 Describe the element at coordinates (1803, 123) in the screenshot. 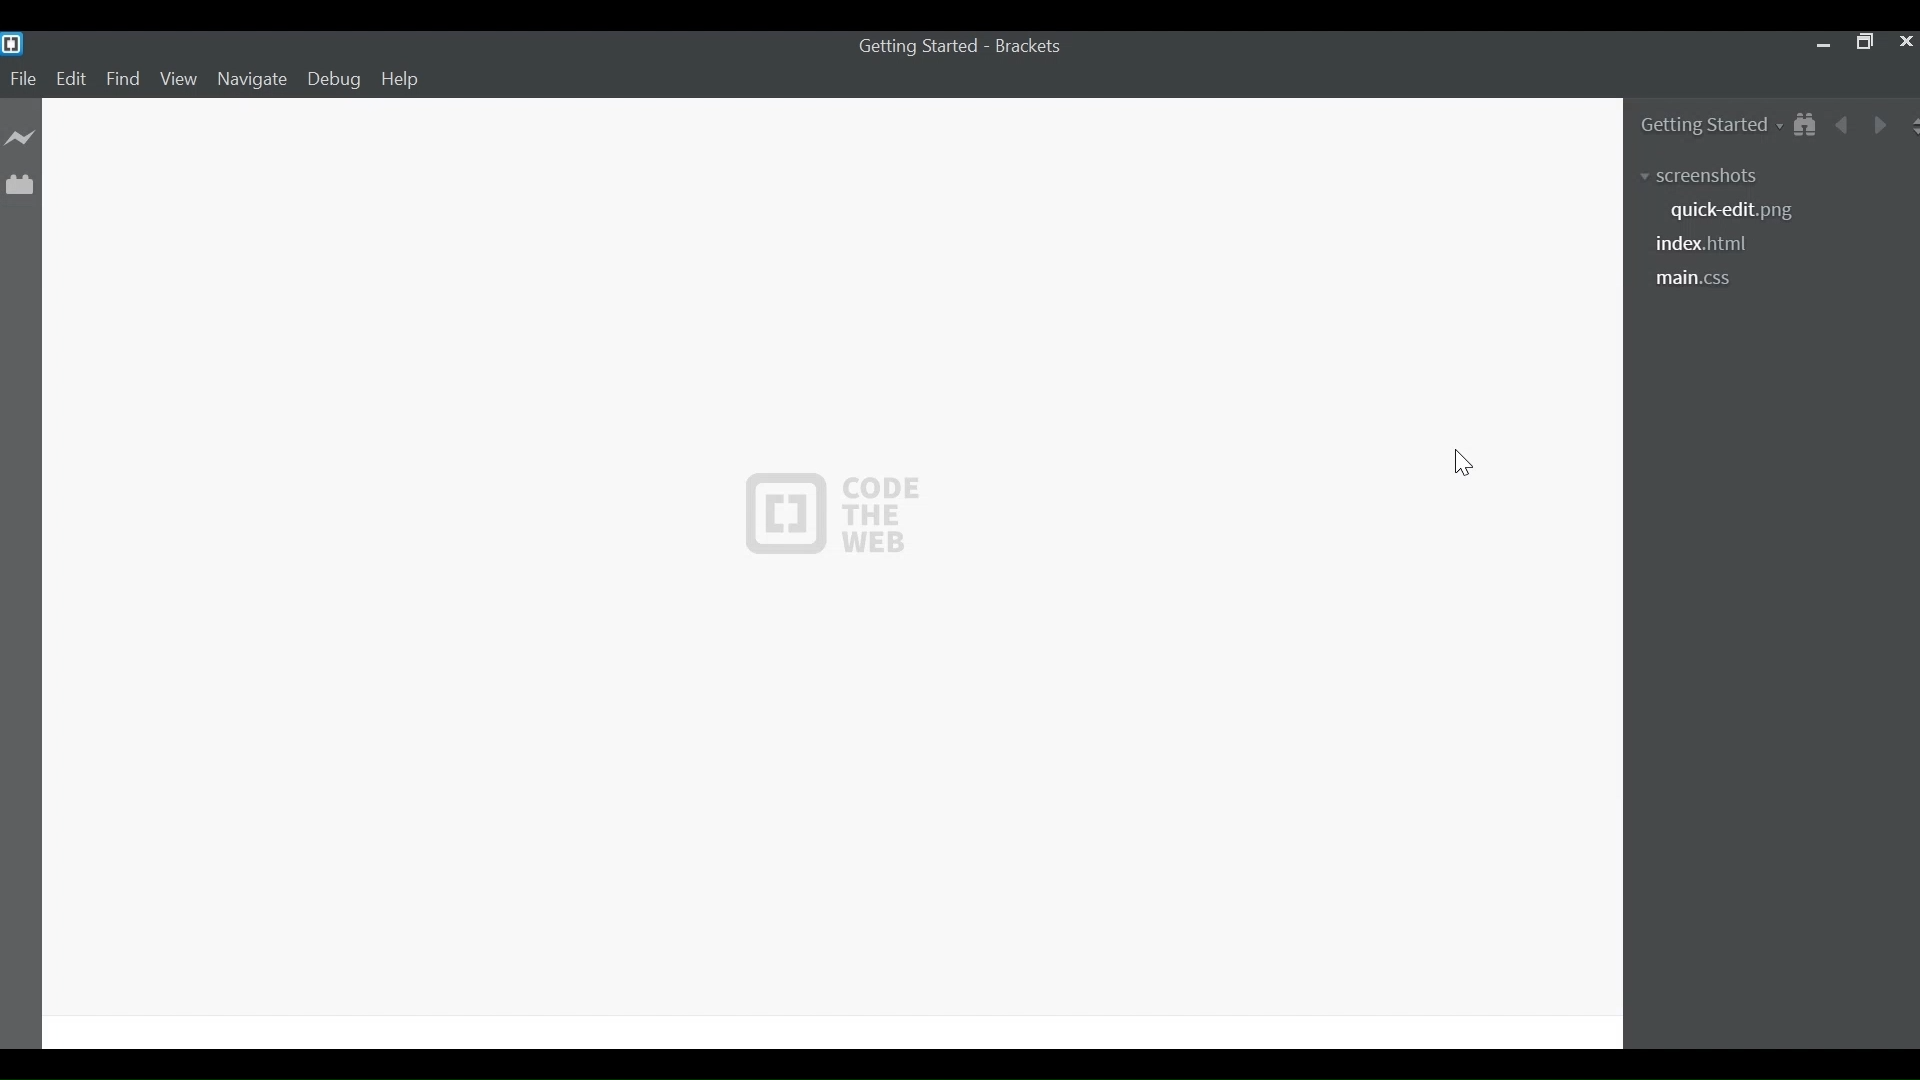

I see `Show in File tree` at that location.